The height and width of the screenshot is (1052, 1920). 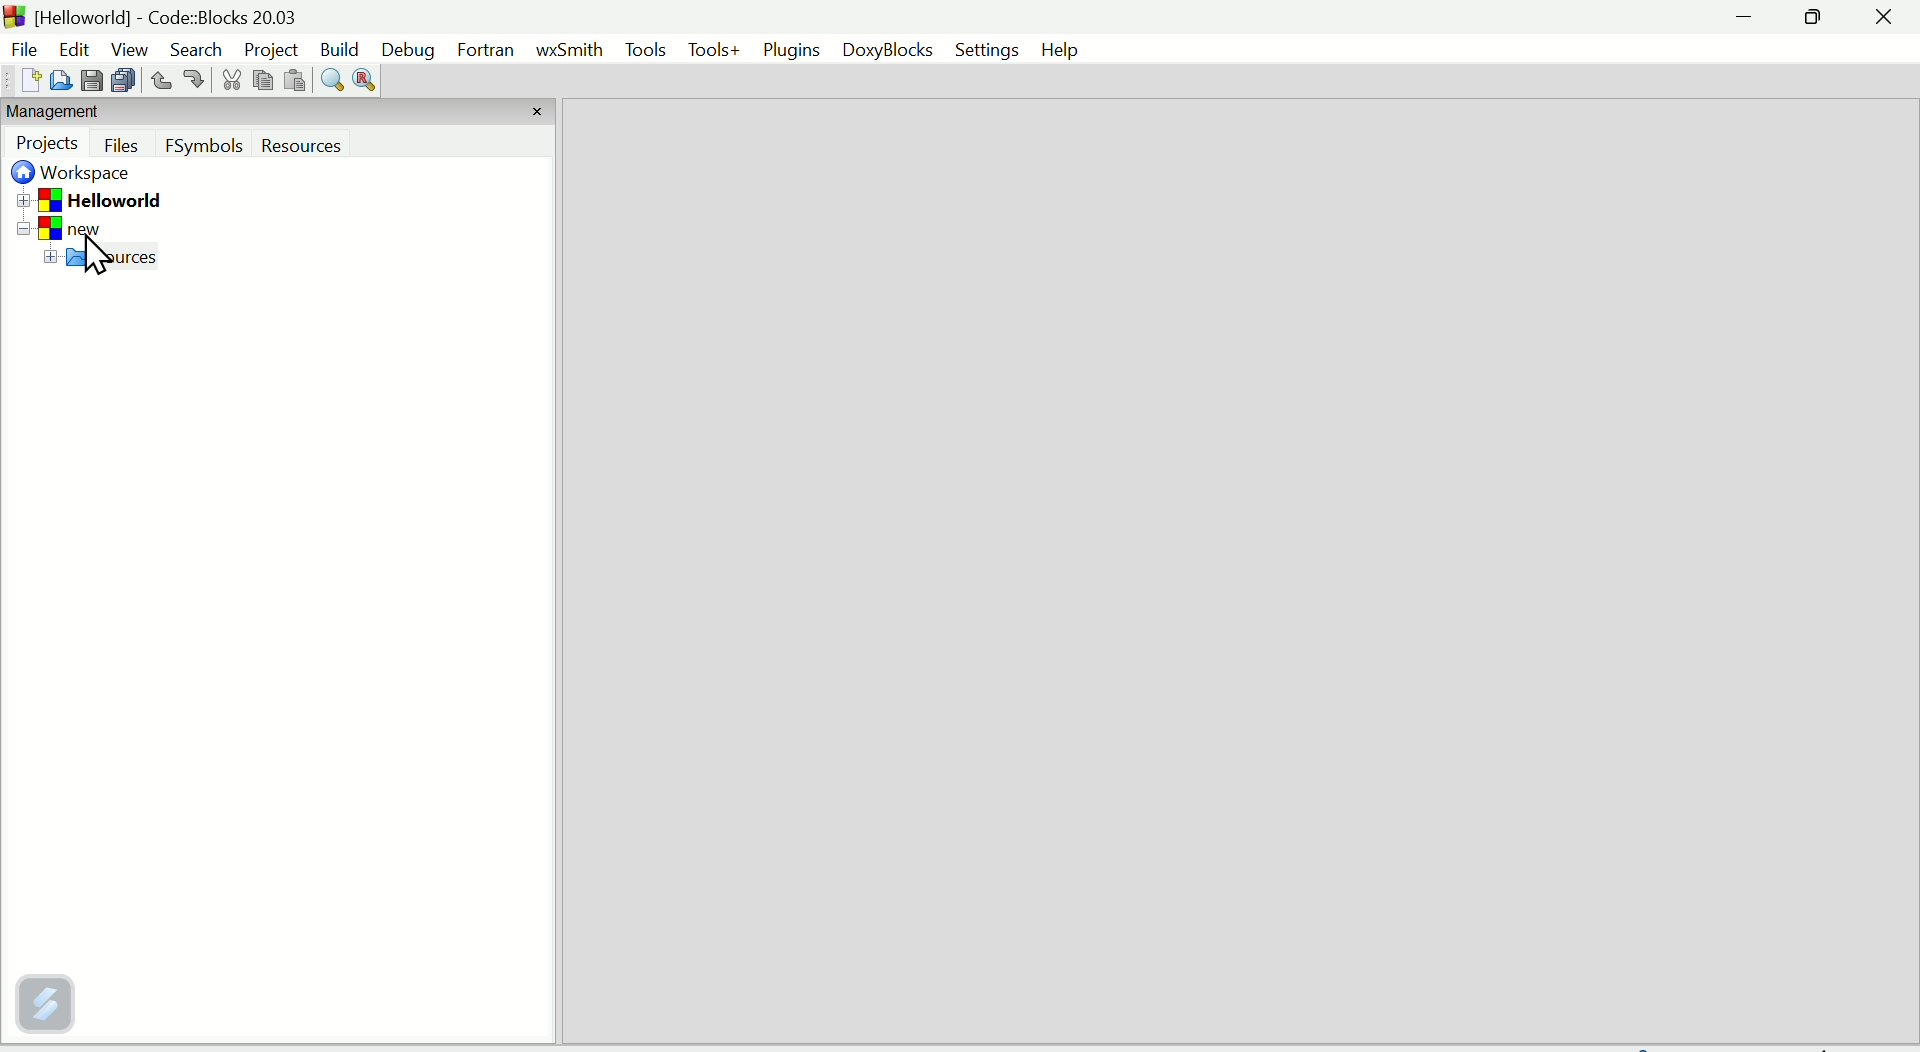 I want to click on , so click(x=646, y=53).